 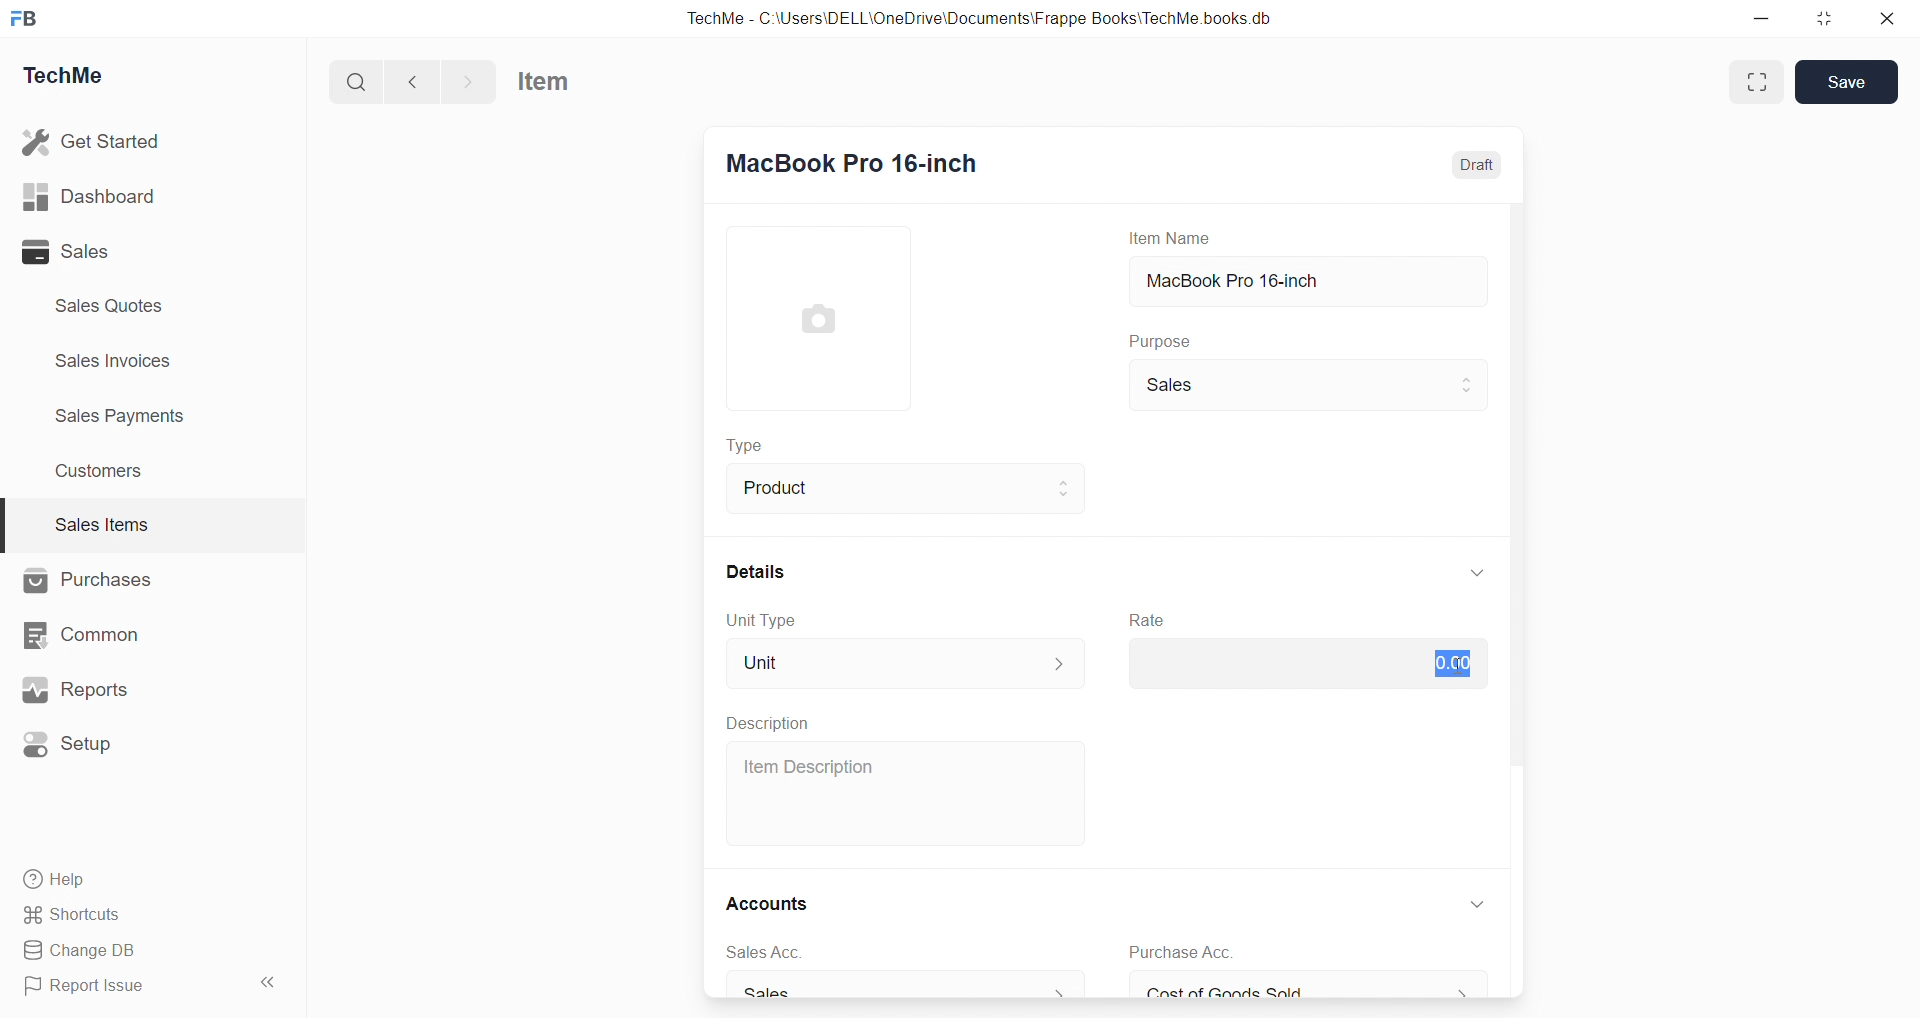 What do you see at coordinates (28, 18) in the screenshot?
I see `FB` at bounding box center [28, 18].